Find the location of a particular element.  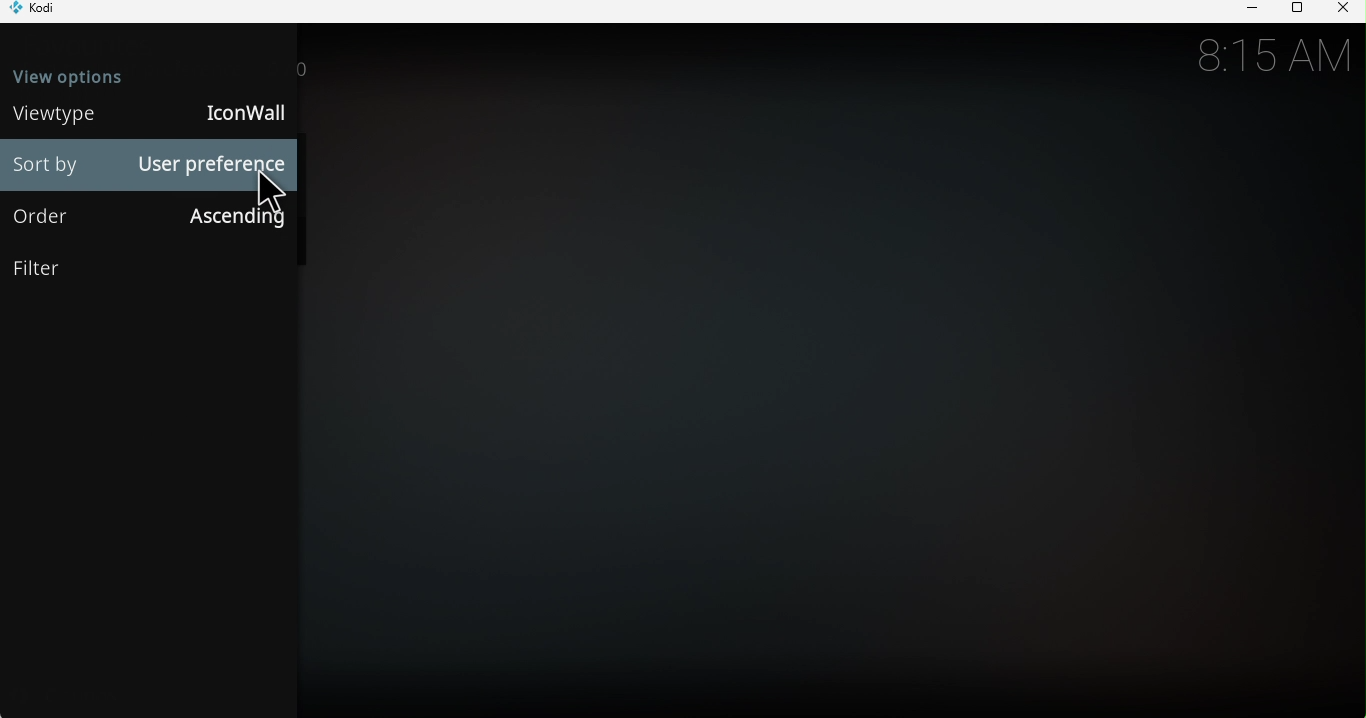

Maximize is located at coordinates (1294, 11).